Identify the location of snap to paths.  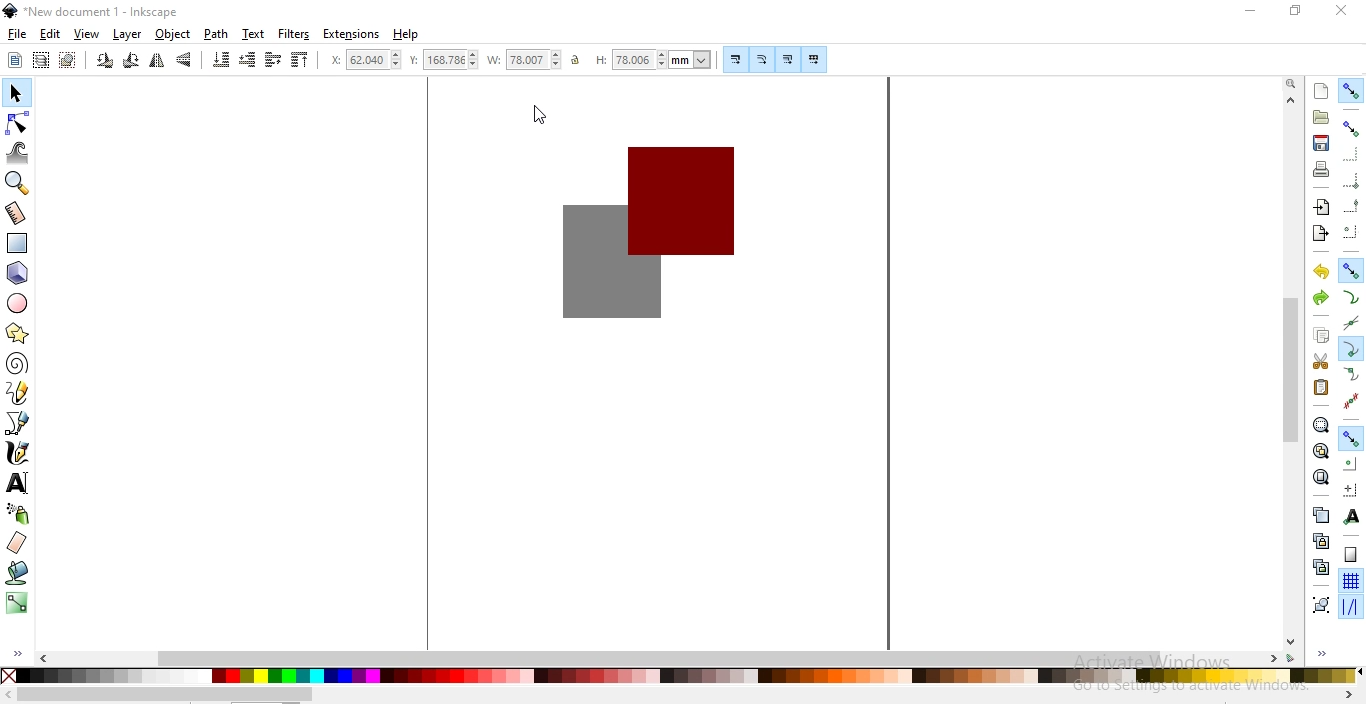
(1351, 298).